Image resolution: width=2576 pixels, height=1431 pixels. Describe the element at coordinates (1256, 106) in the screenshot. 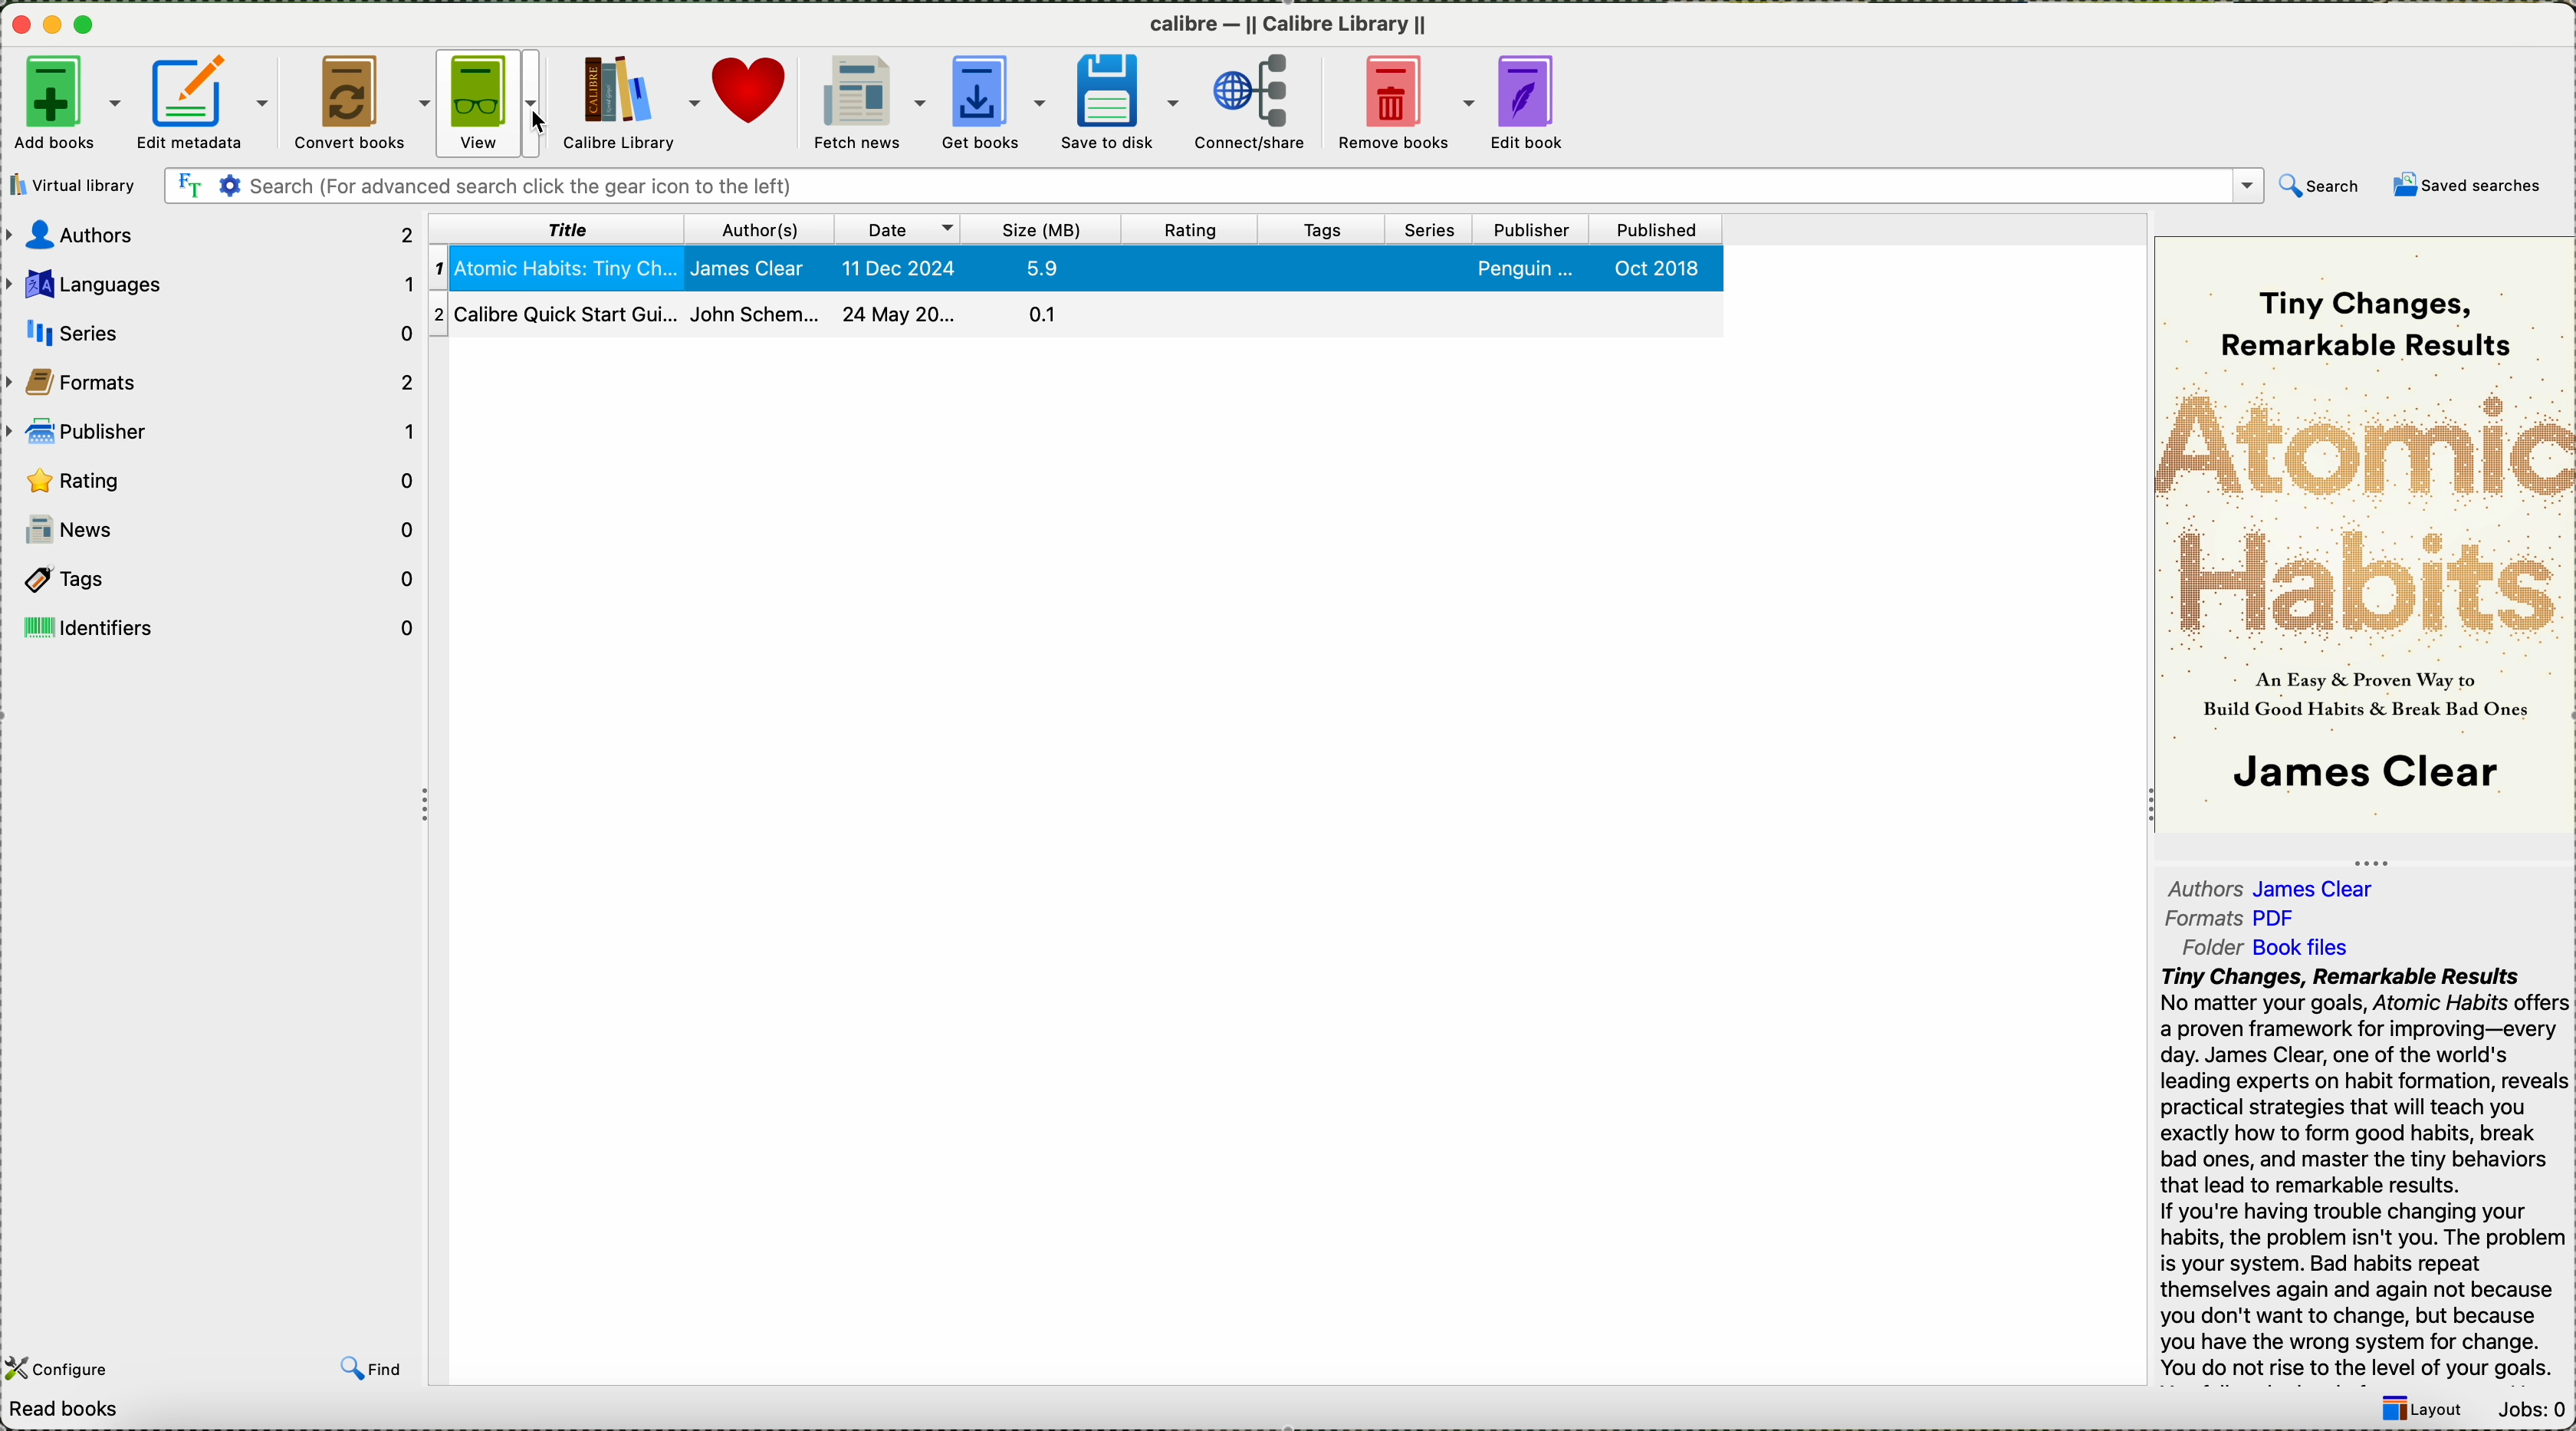

I see `connect/share` at that location.